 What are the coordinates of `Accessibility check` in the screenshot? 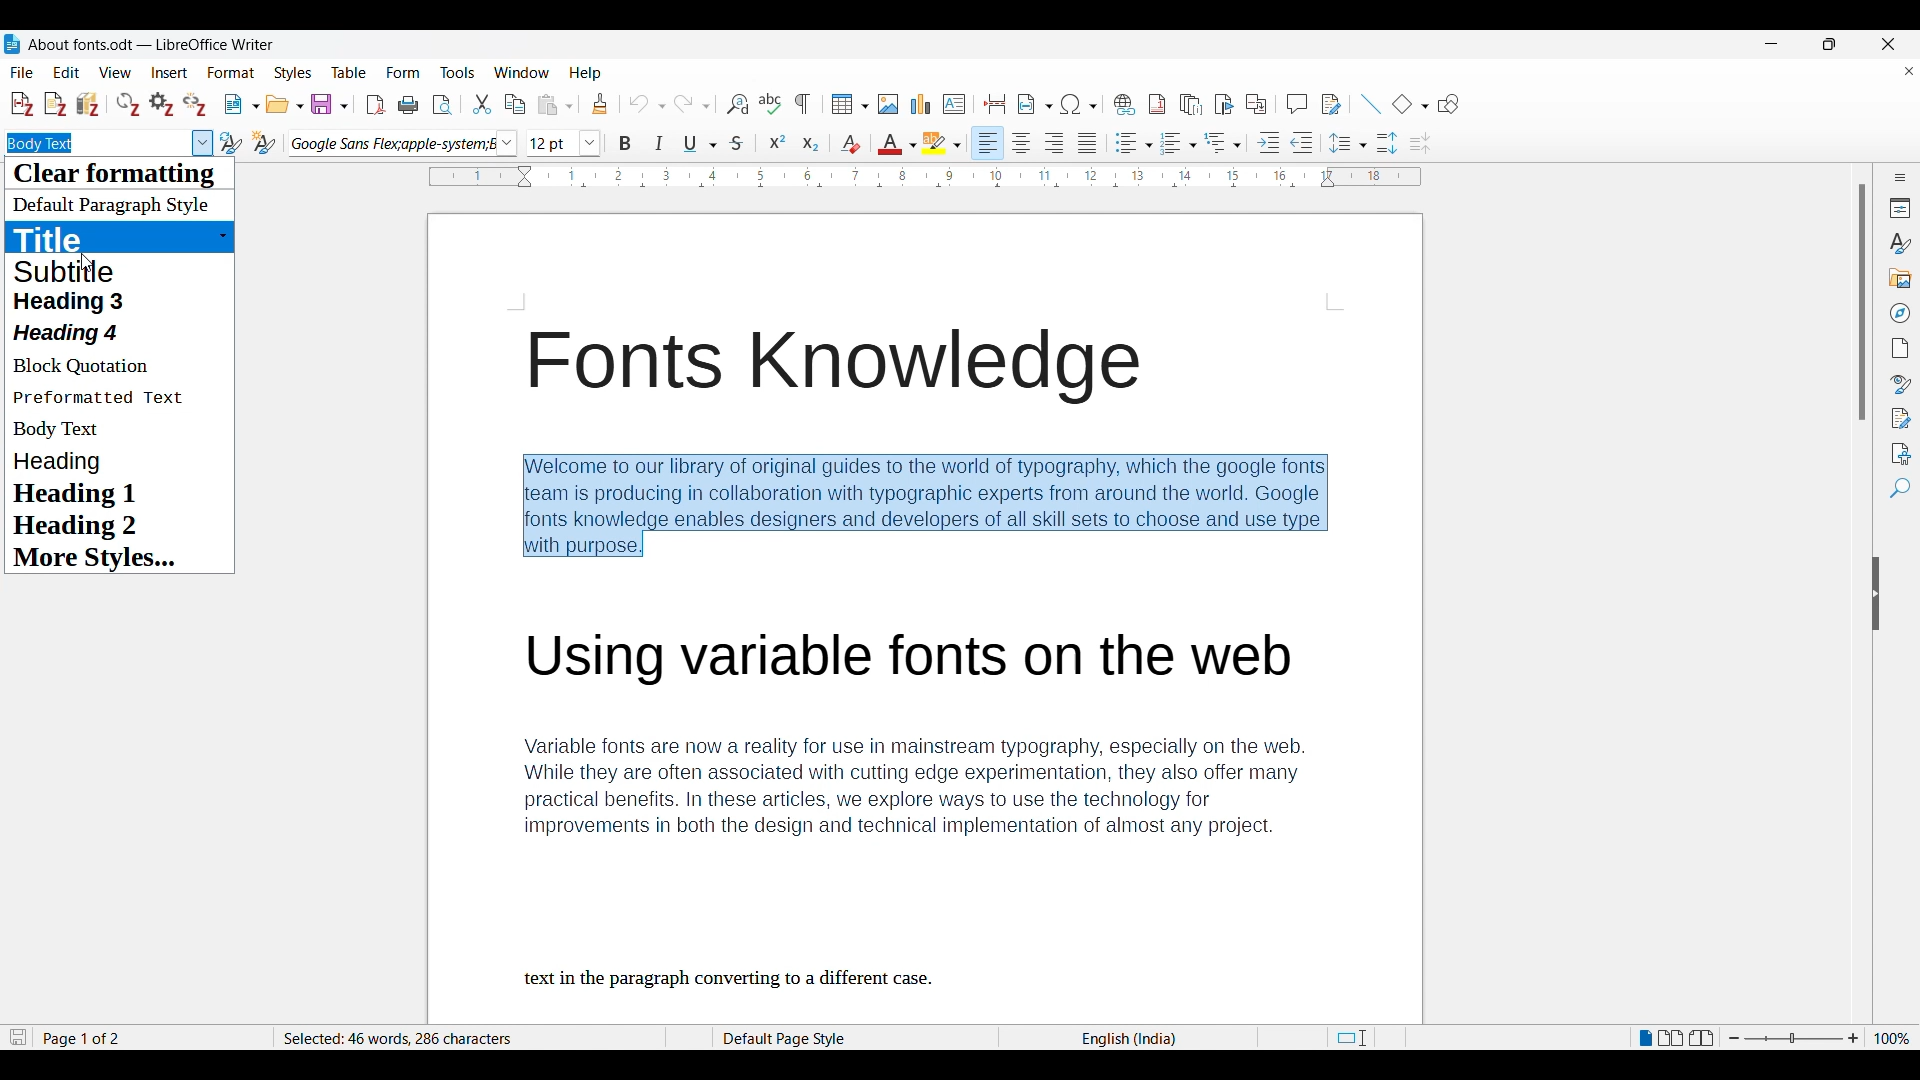 It's located at (1901, 455).